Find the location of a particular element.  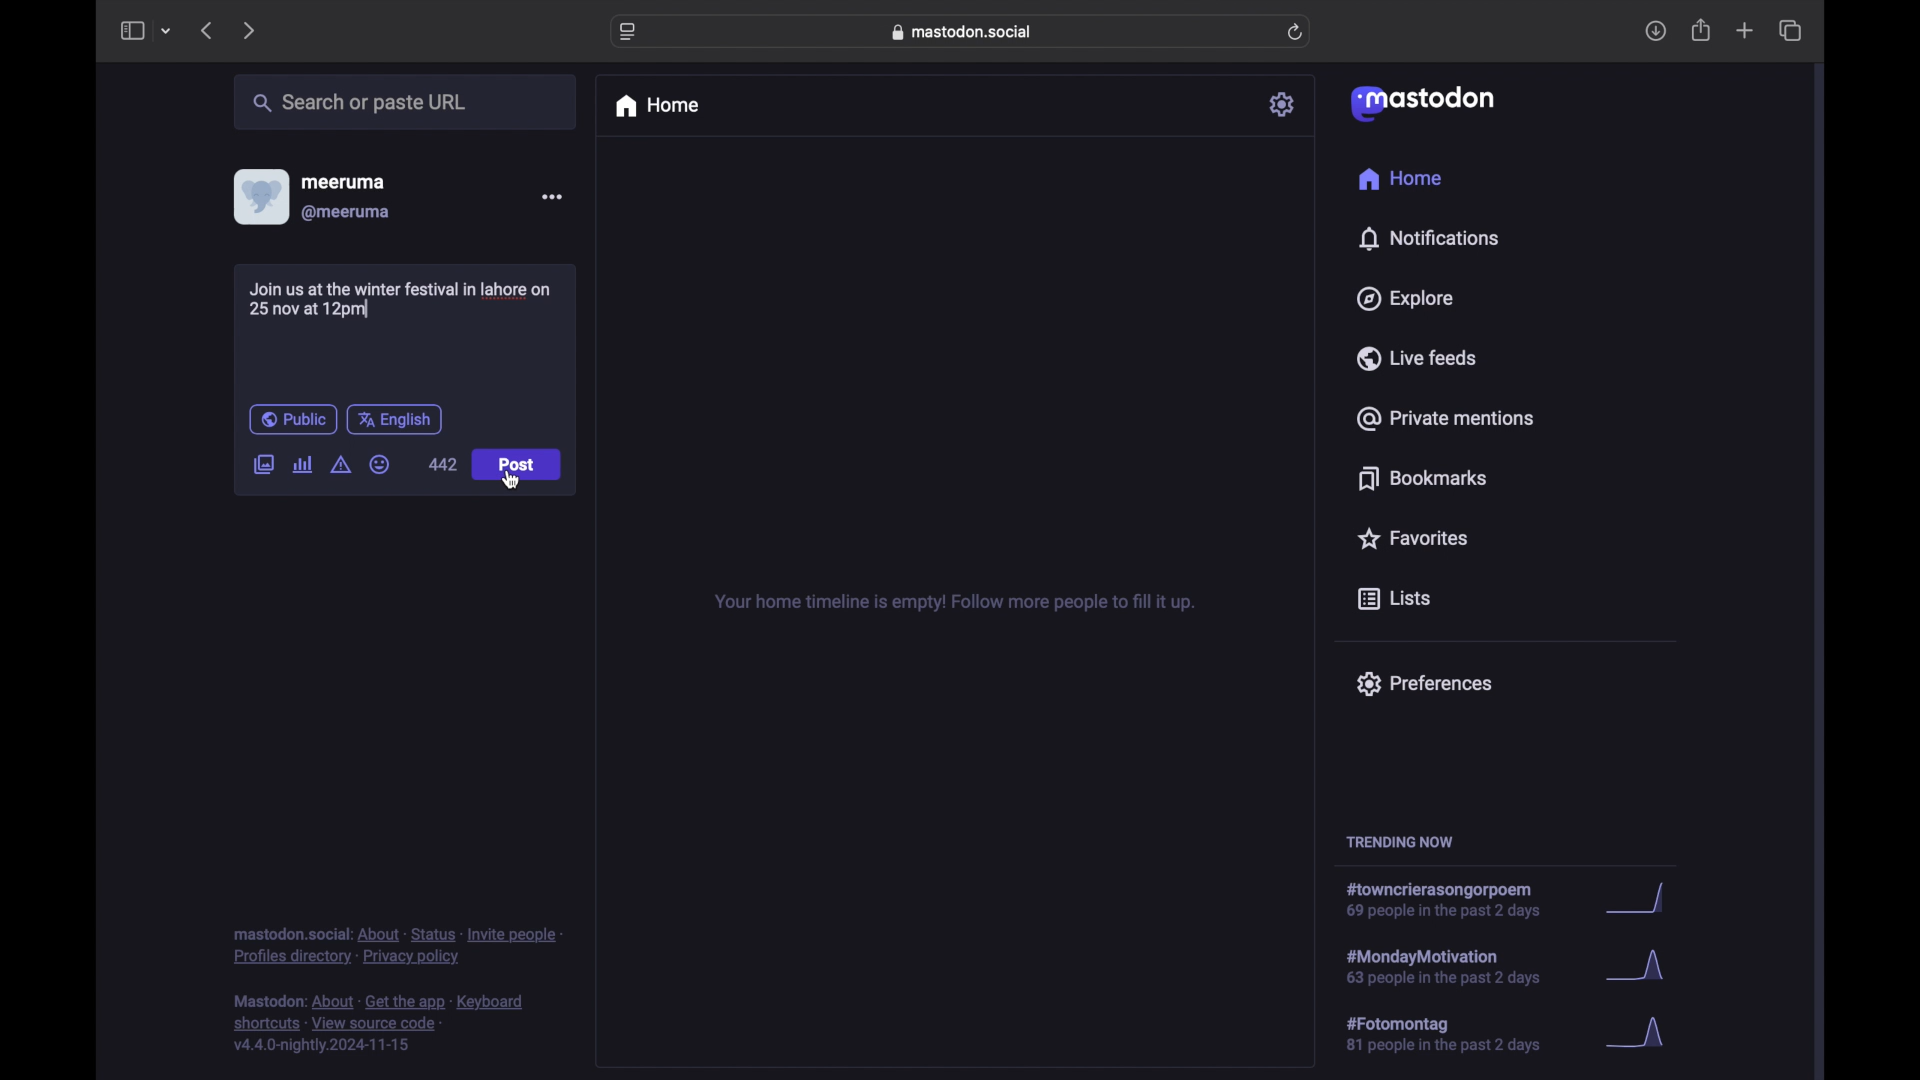

footnote is located at coordinates (398, 945).